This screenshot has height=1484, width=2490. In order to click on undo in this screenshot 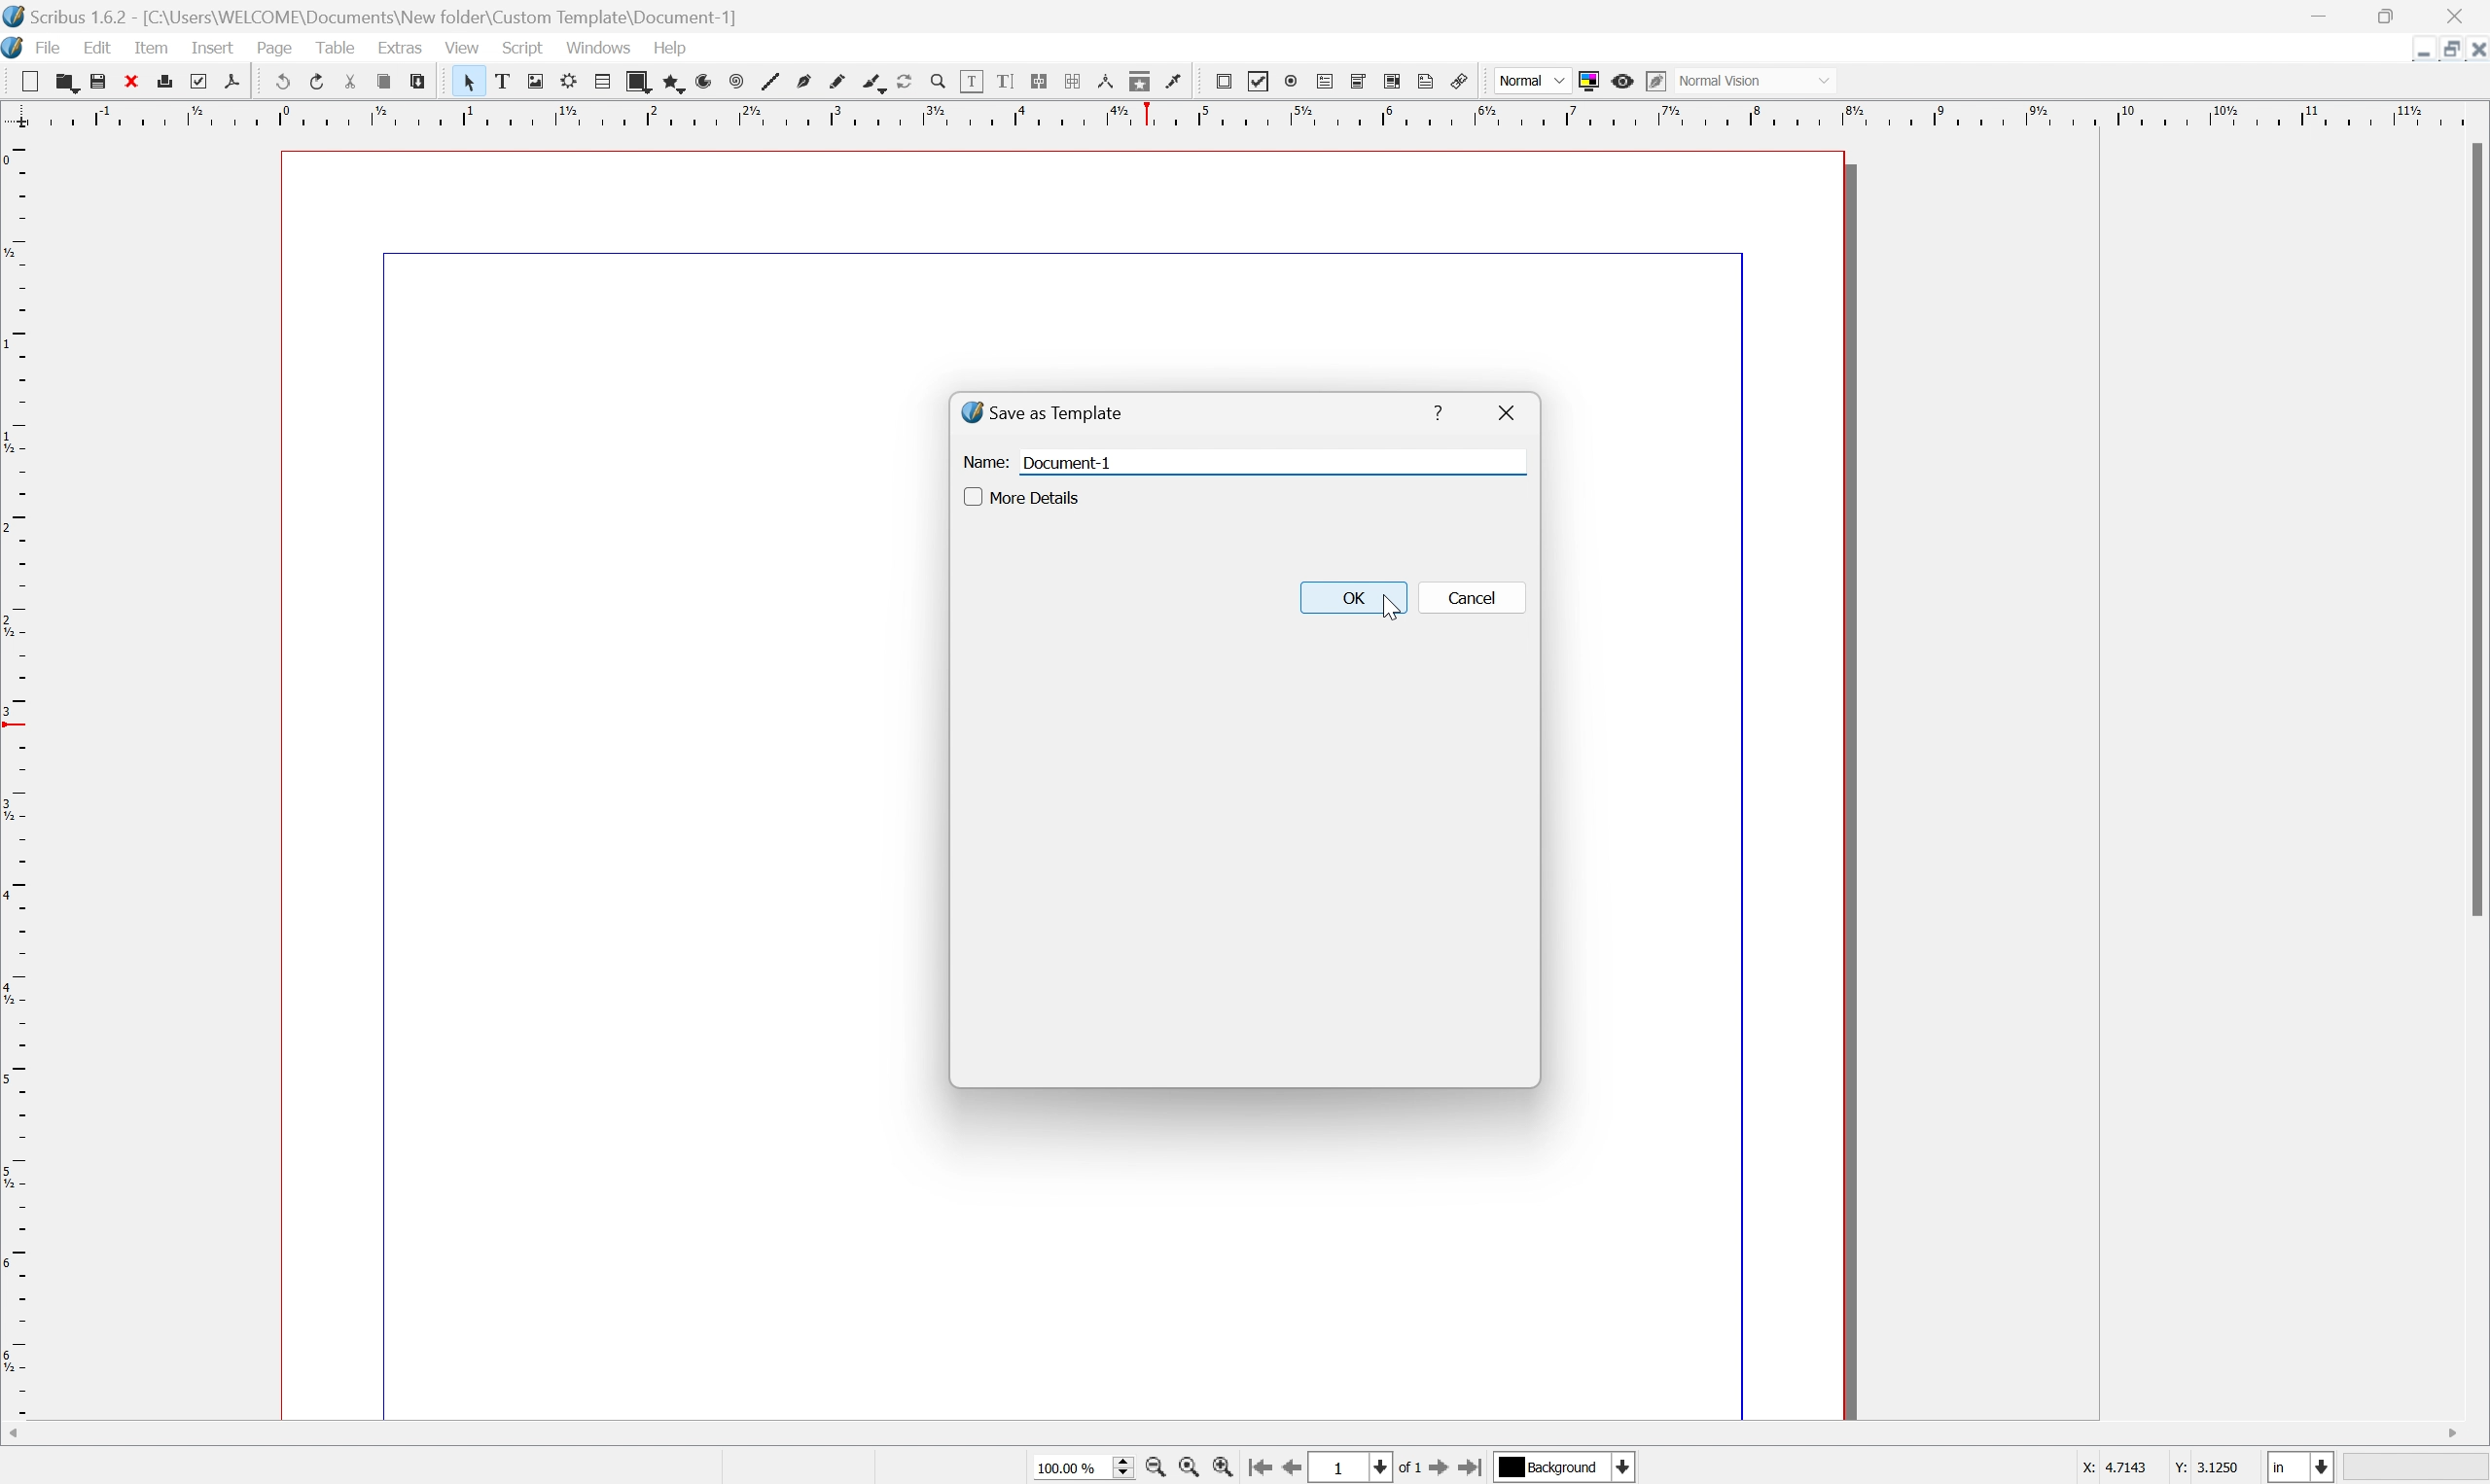, I will do `click(279, 81)`.